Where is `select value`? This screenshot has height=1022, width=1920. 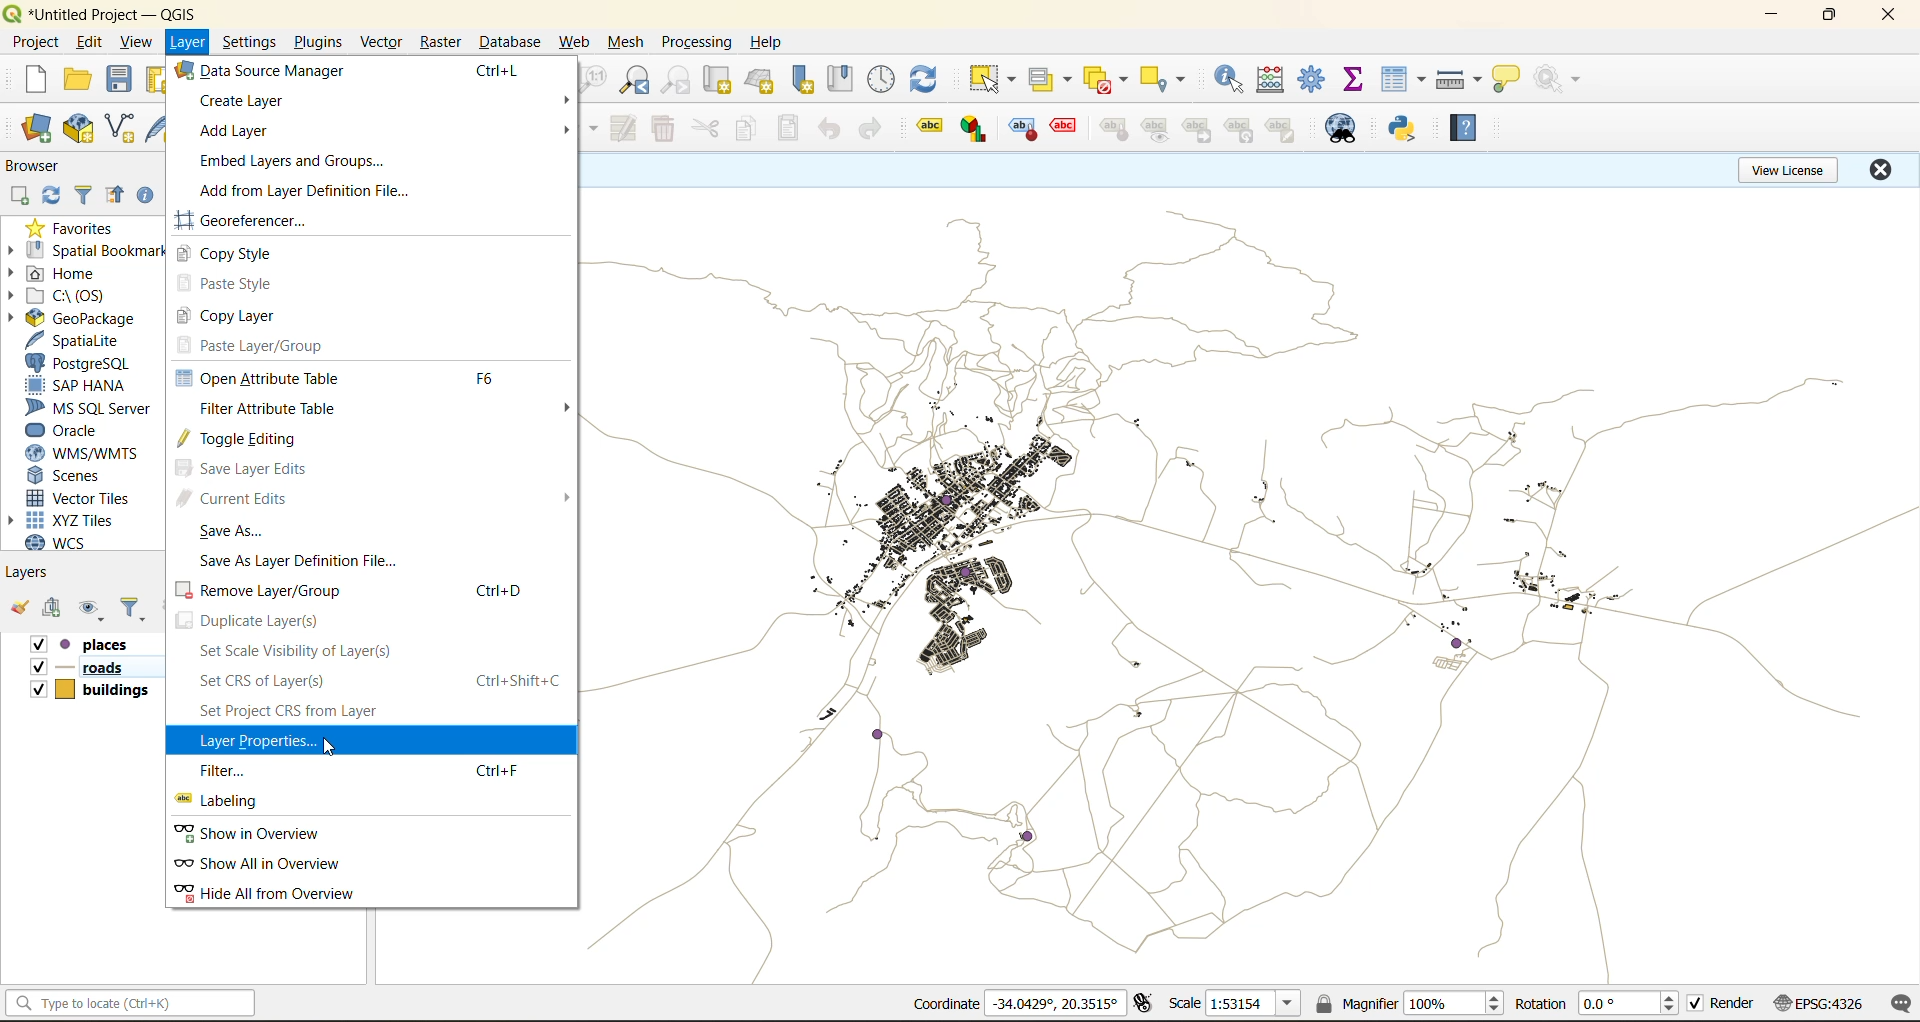
select value is located at coordinates (1051, 81).